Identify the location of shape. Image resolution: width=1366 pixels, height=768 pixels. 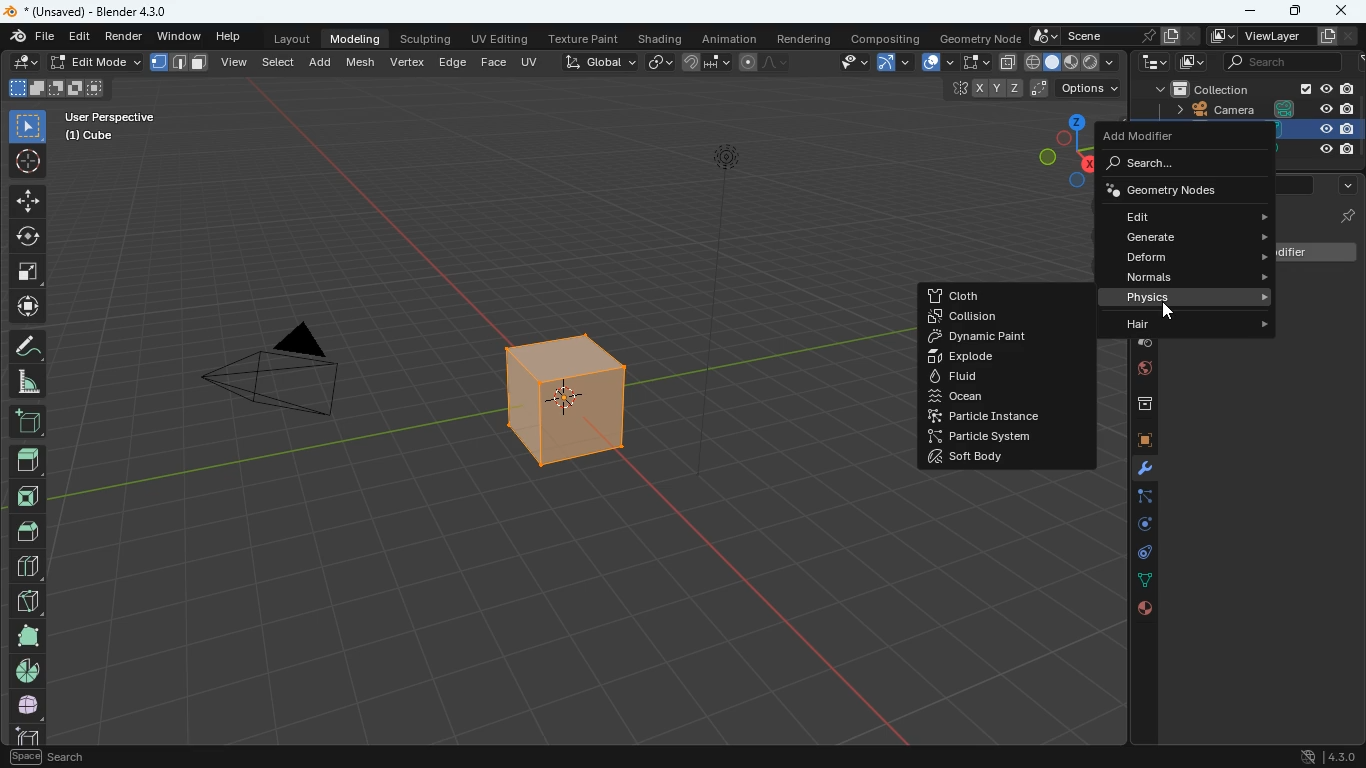
(27, 635).